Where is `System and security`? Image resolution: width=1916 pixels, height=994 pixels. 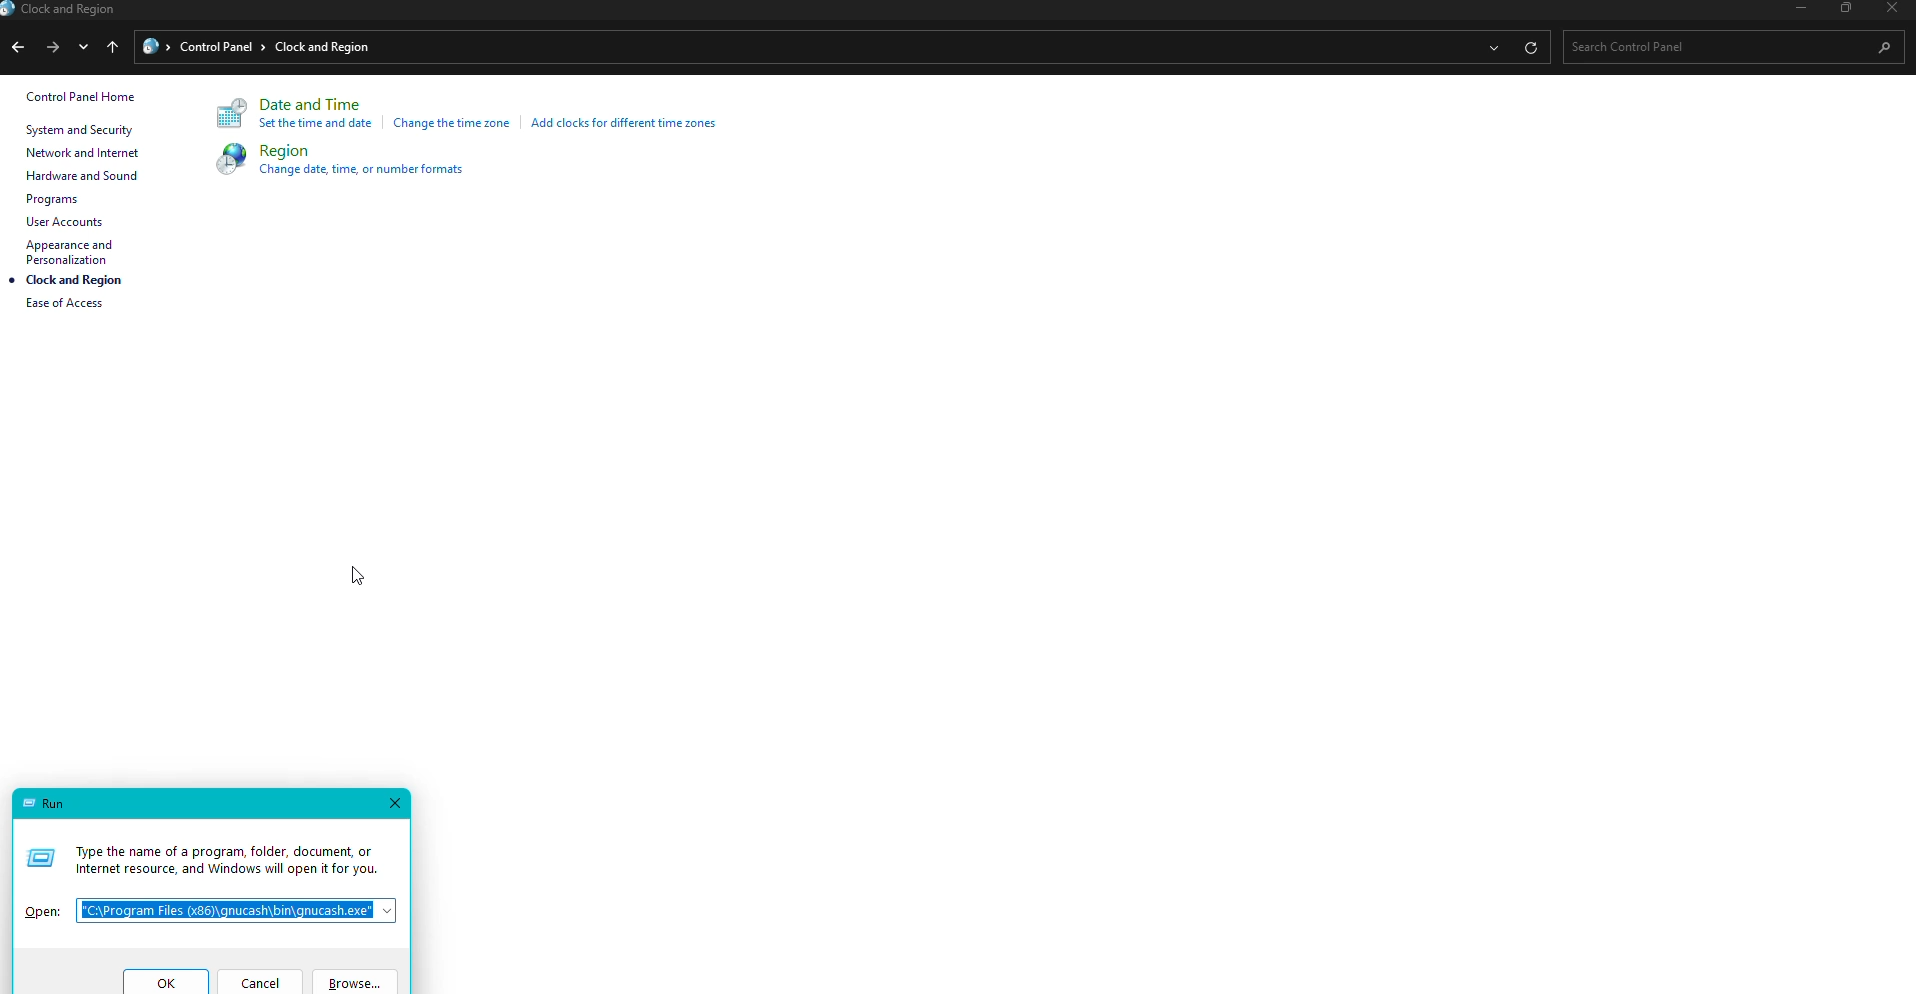 System and security is located at coordinates (82, 129).